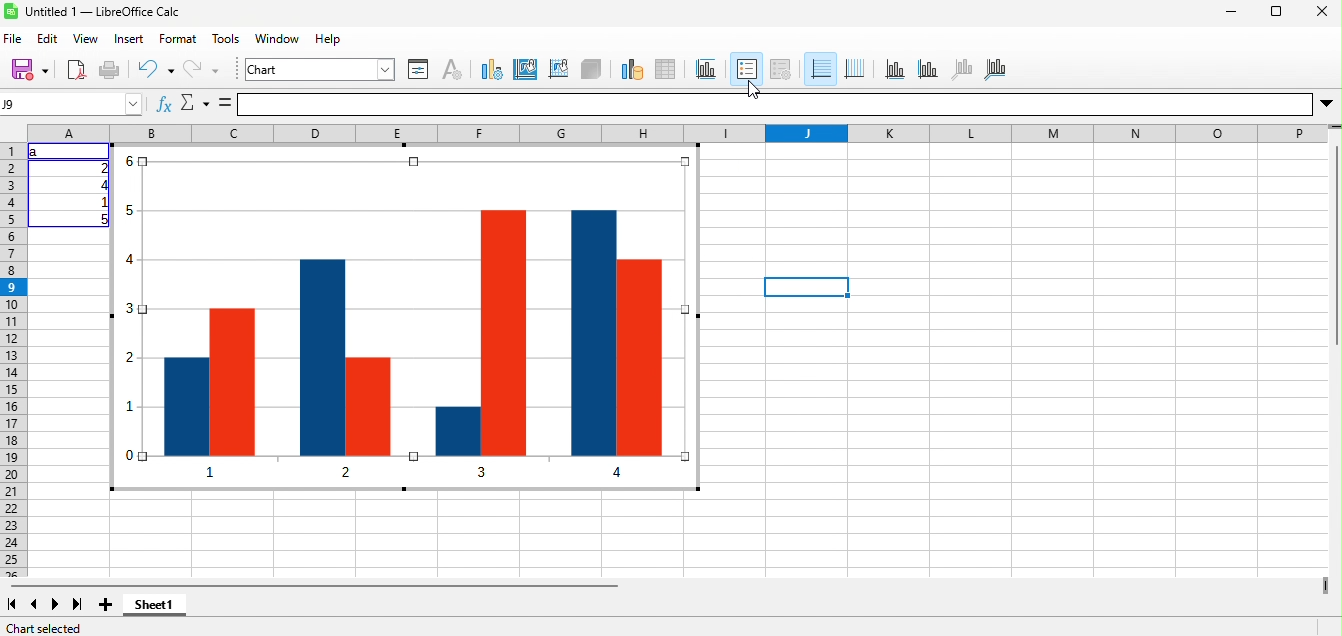 The image size is (1342, 636). What do you see at coordinates (55, 605) in the screenshot?
I see `next sheet` at bounding box center [55, 605].